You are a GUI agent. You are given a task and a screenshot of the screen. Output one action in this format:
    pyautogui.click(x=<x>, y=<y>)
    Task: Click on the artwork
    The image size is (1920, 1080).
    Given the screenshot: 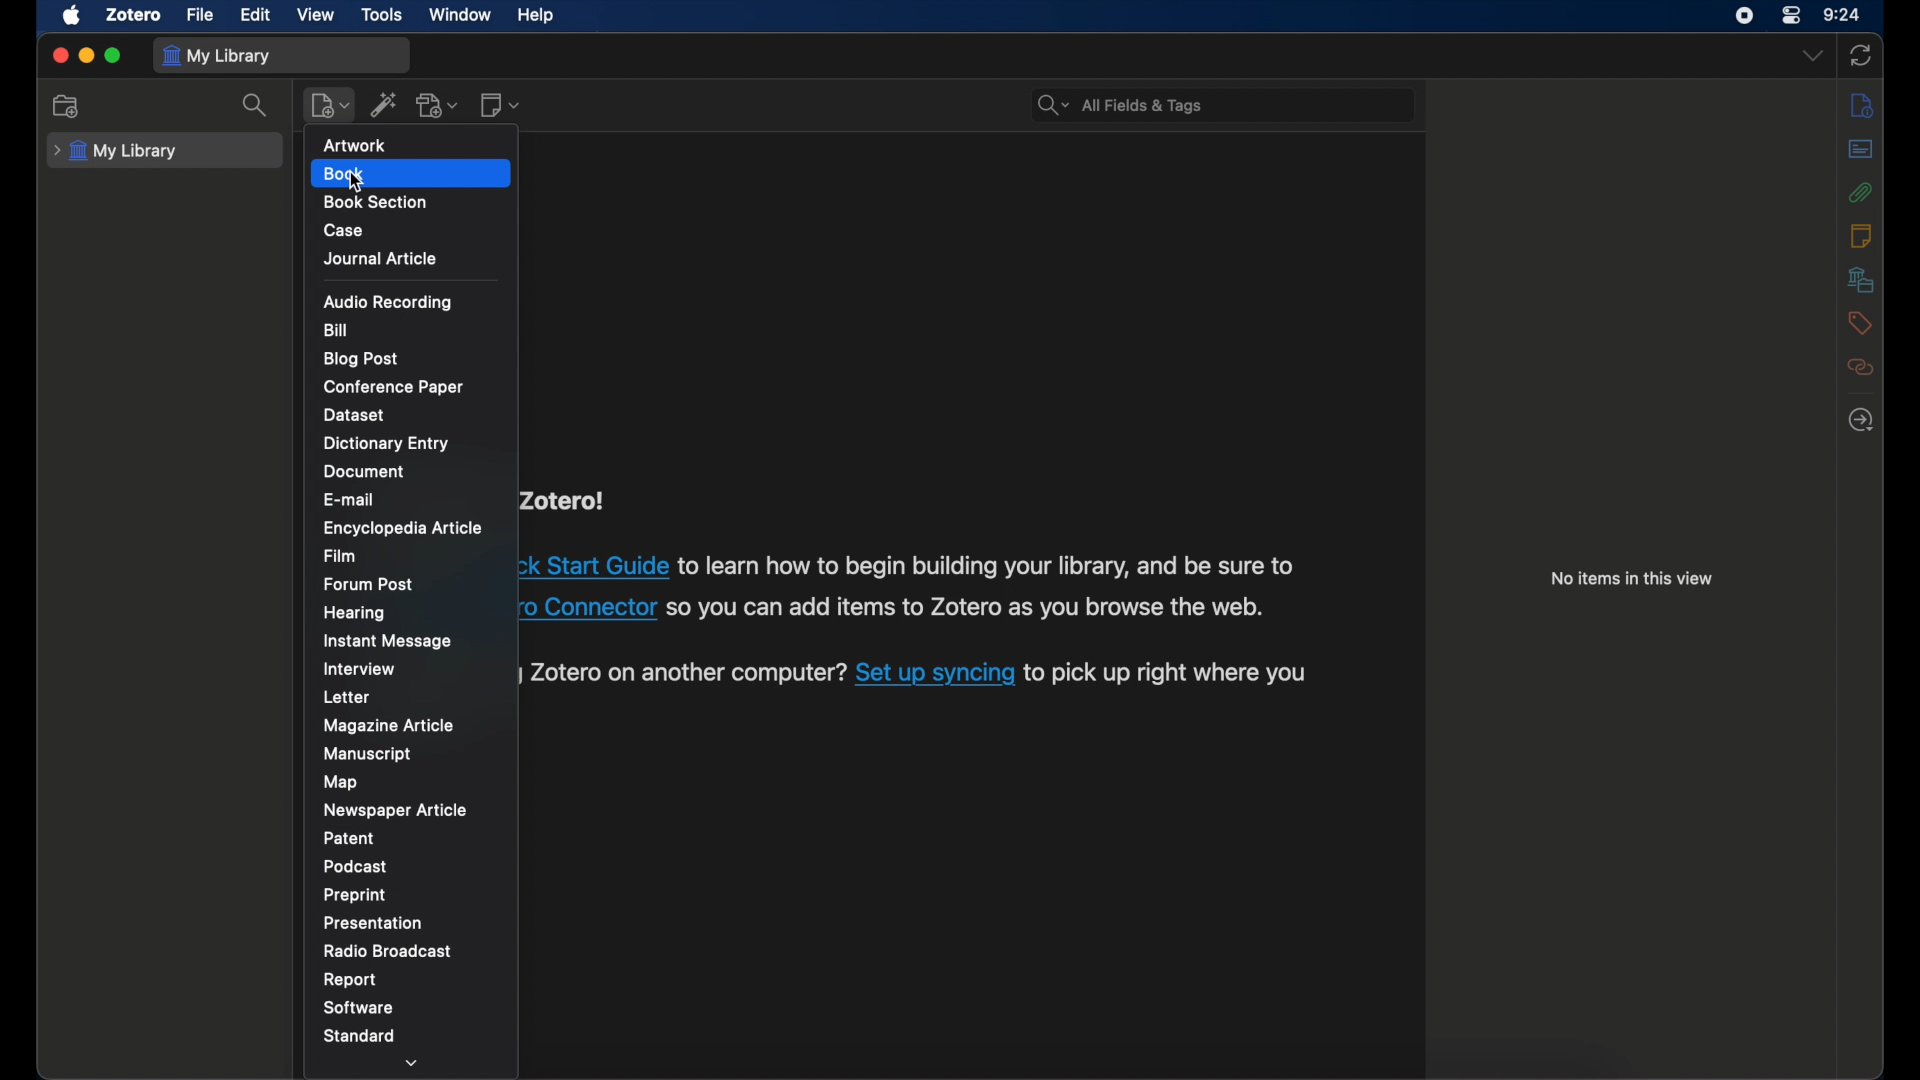 What is the action you would take?
    pyautogui.click(x=356, y=146)
    